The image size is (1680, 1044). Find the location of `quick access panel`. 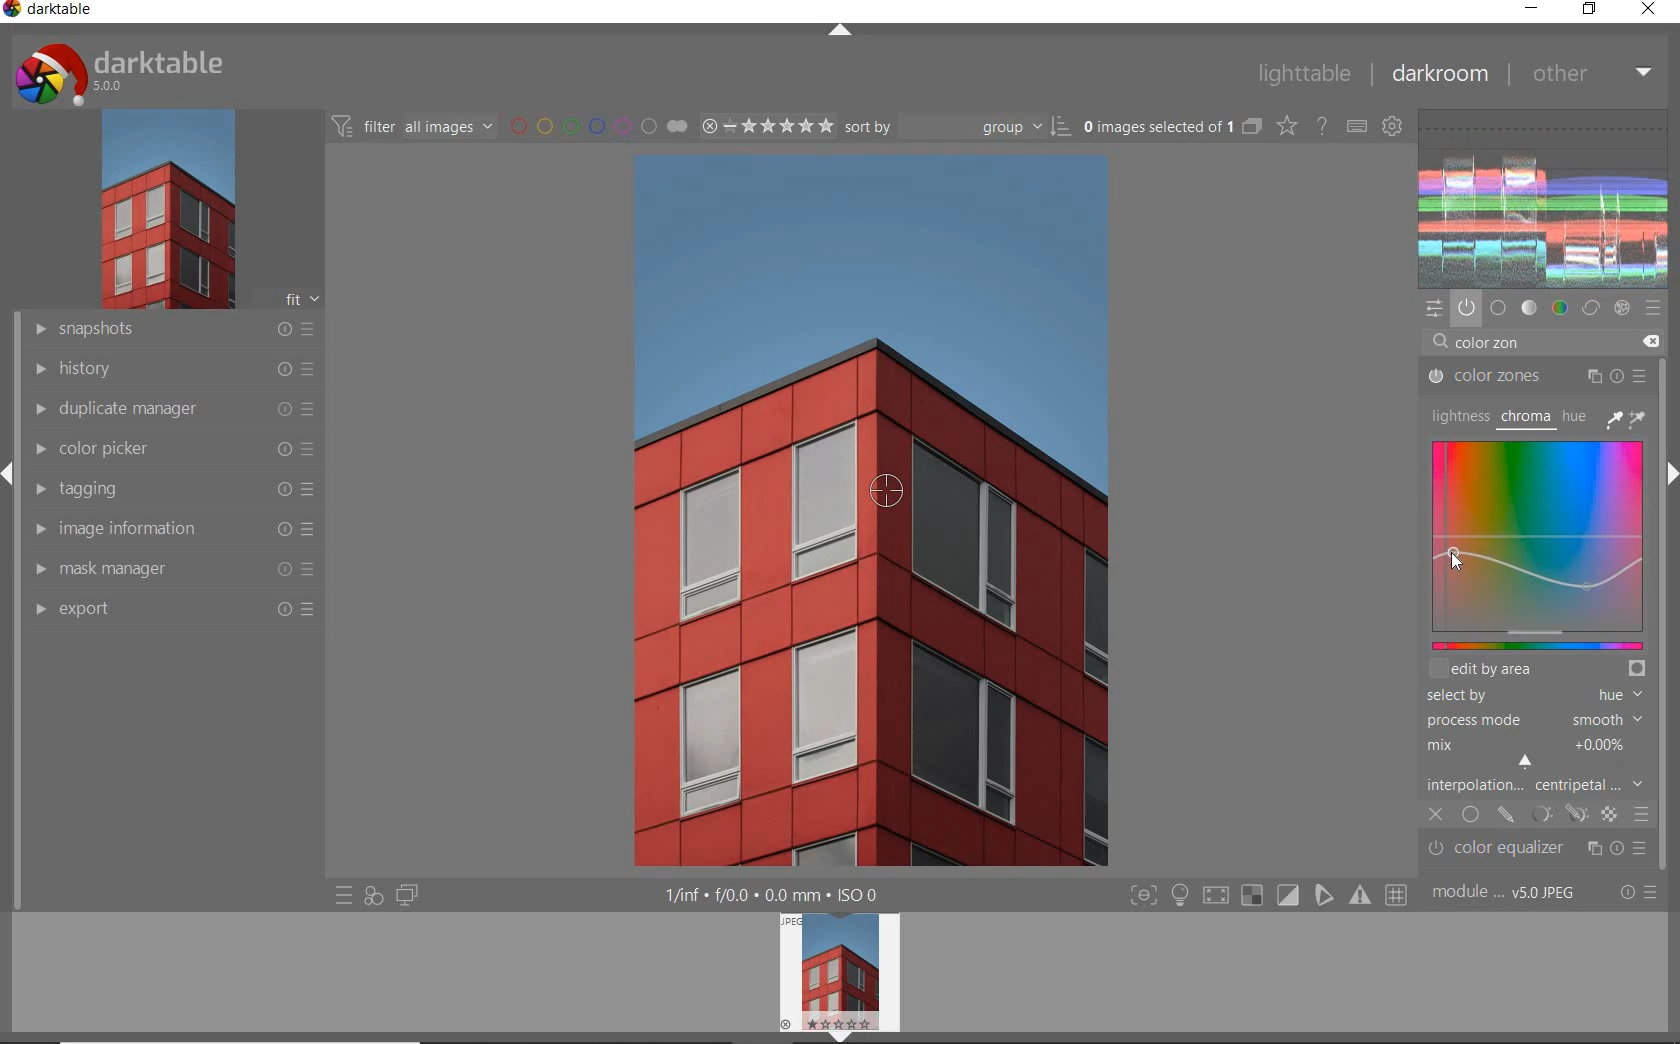

quick access panel is located at coordinates (1435, 309).